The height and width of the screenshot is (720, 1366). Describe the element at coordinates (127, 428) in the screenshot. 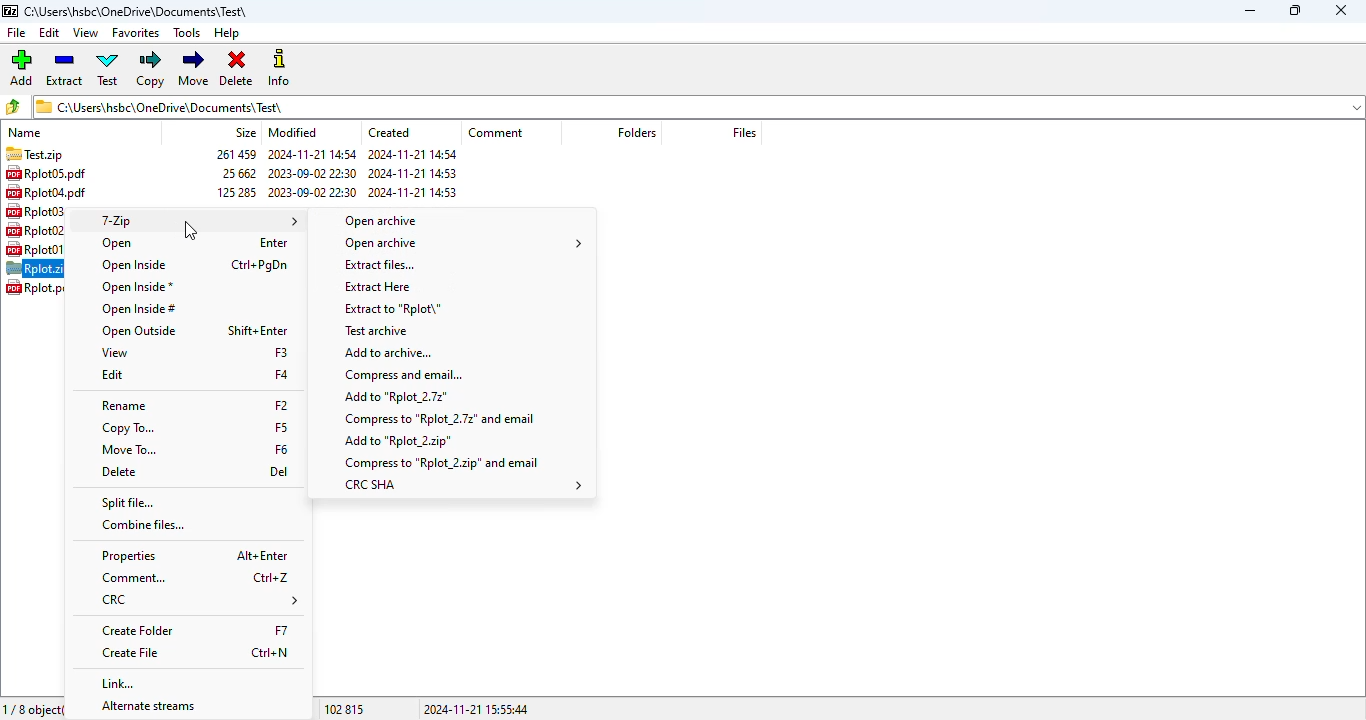

I see `copy to` at that location.